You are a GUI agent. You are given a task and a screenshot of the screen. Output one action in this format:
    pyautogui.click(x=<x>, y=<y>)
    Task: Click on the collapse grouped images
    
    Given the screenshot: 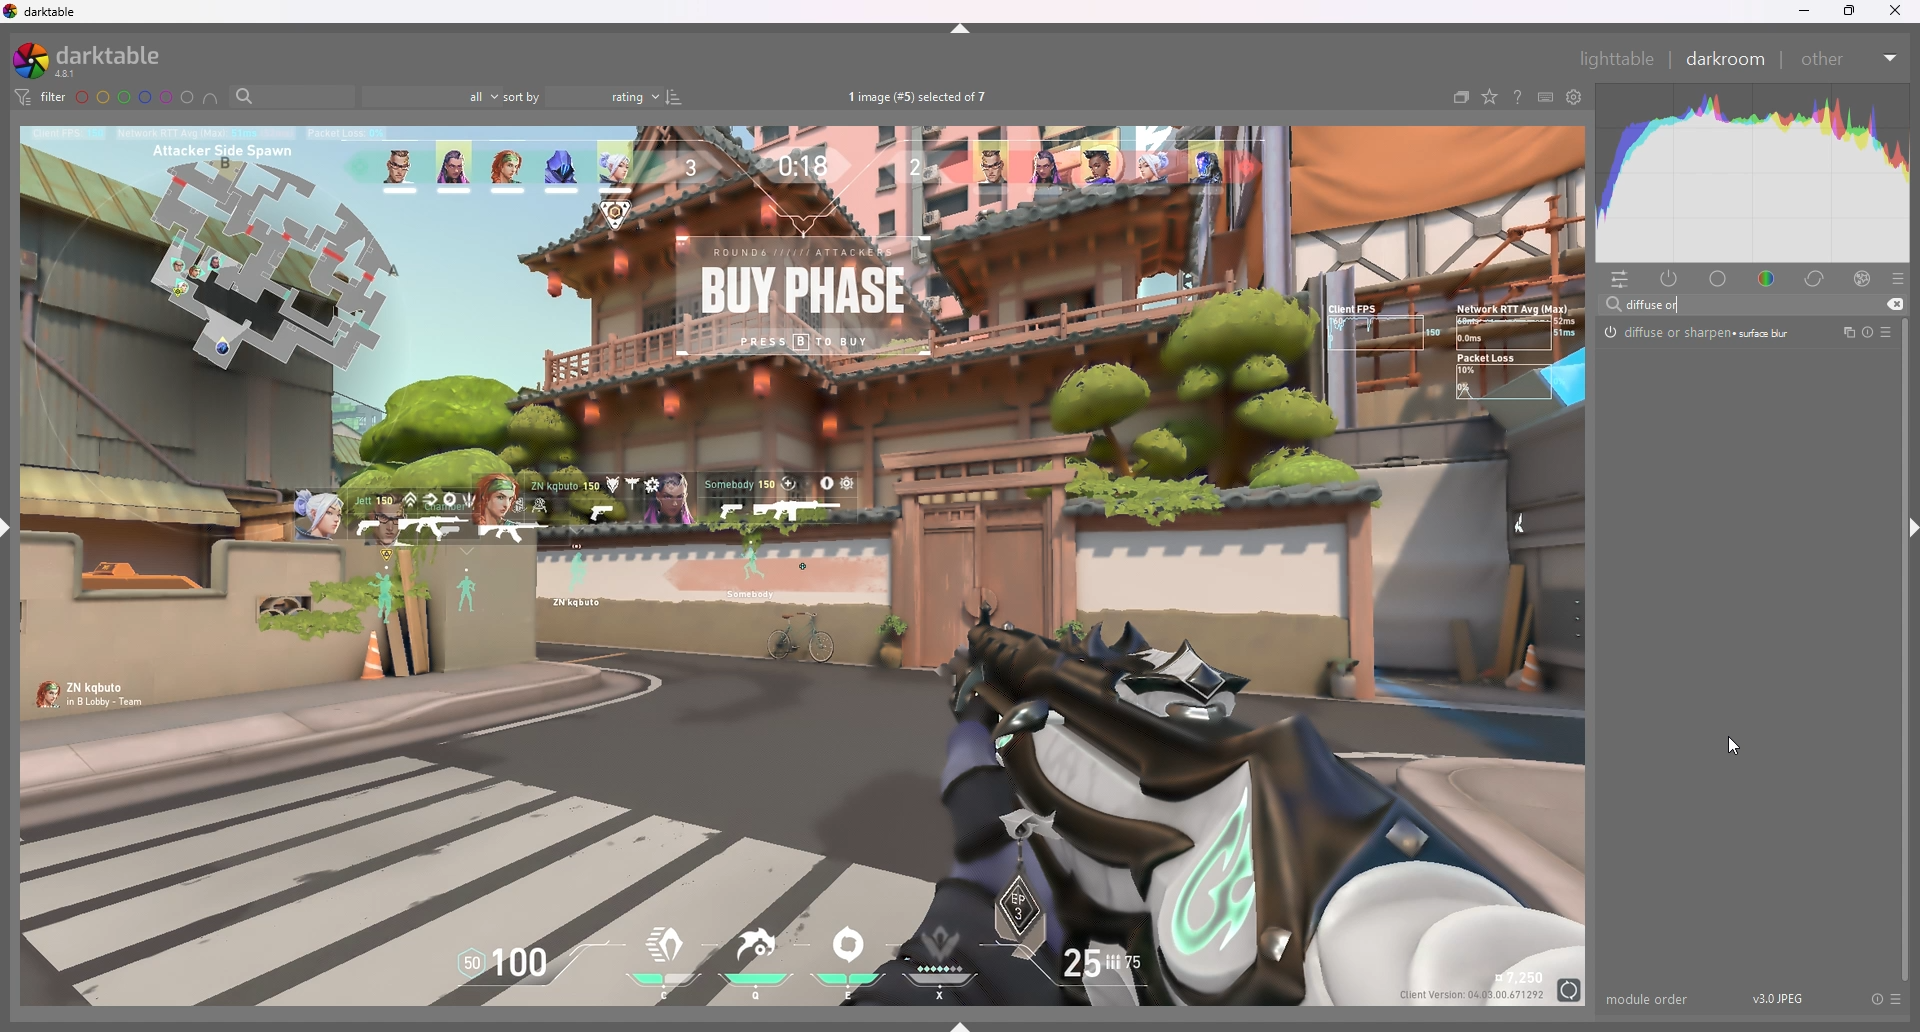 What is the action you would take?
    pyautogui.click(x=1462, y=97)
    